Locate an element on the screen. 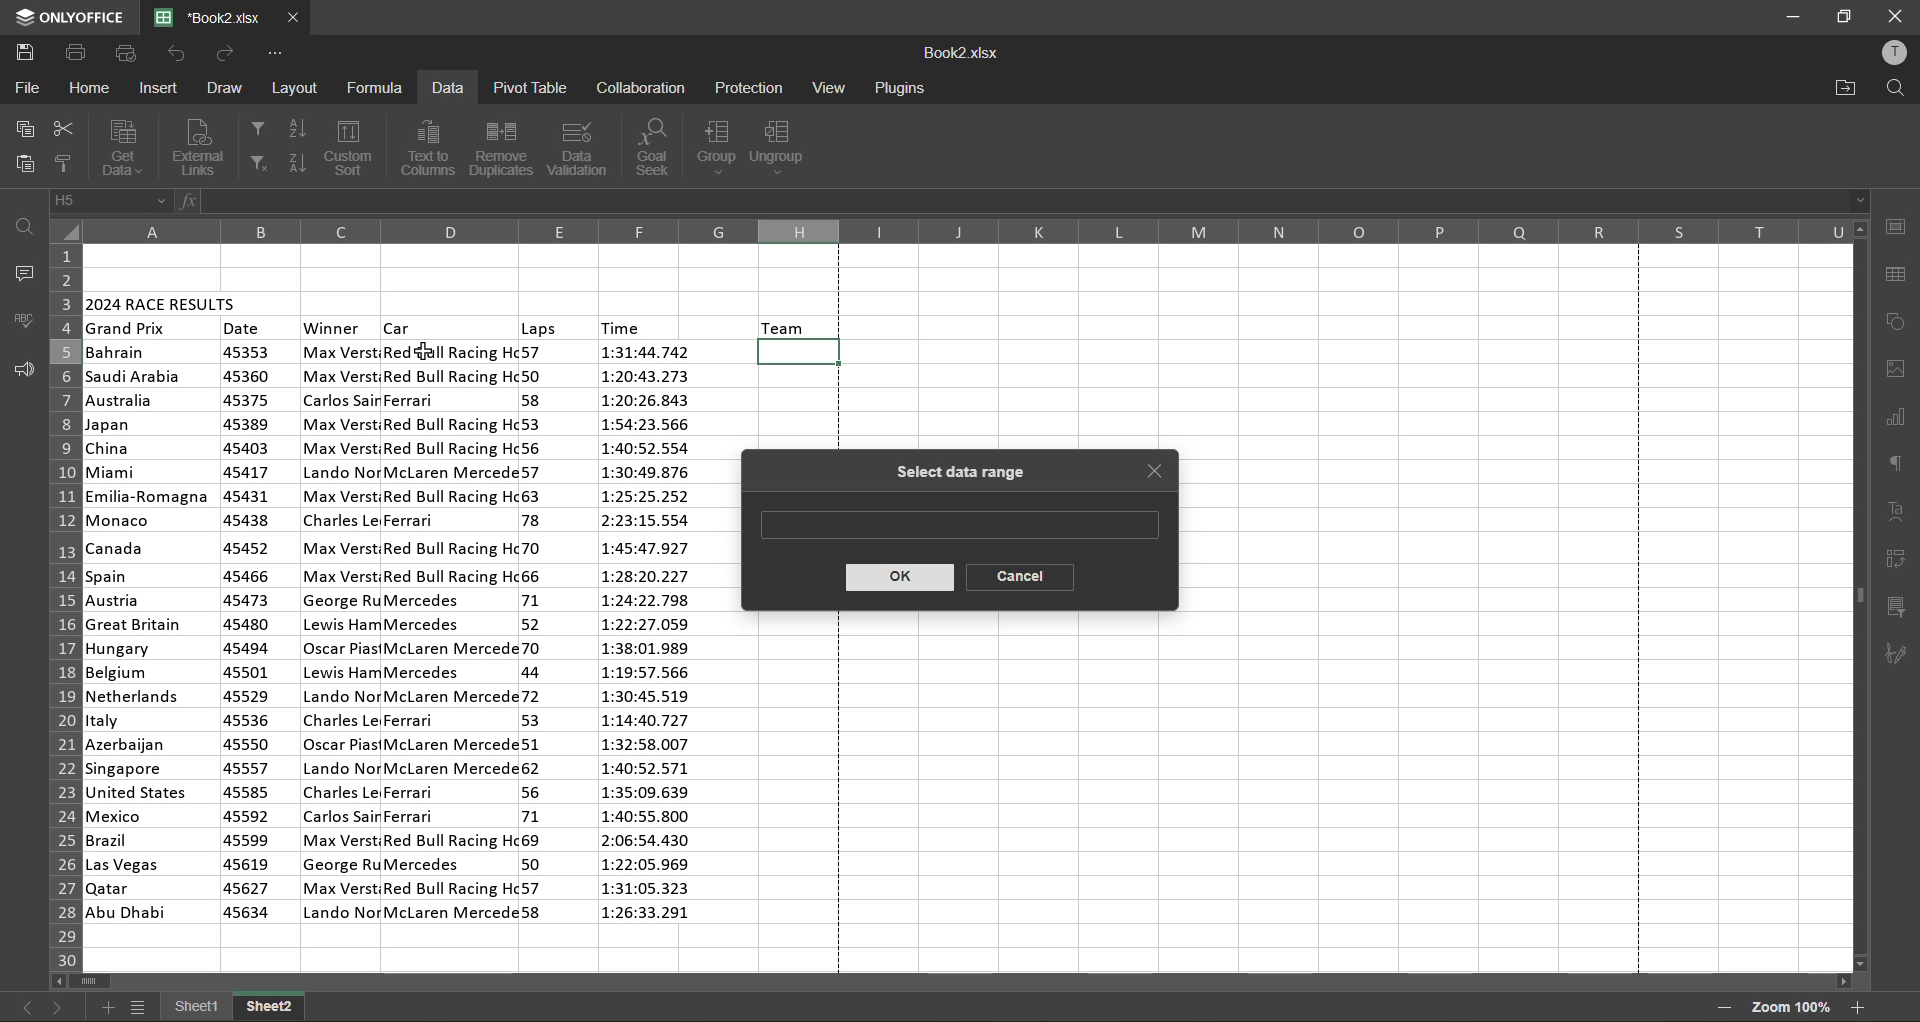 This screenshot has width=1920, height=1022. close is located at coordinates (1893, 15).